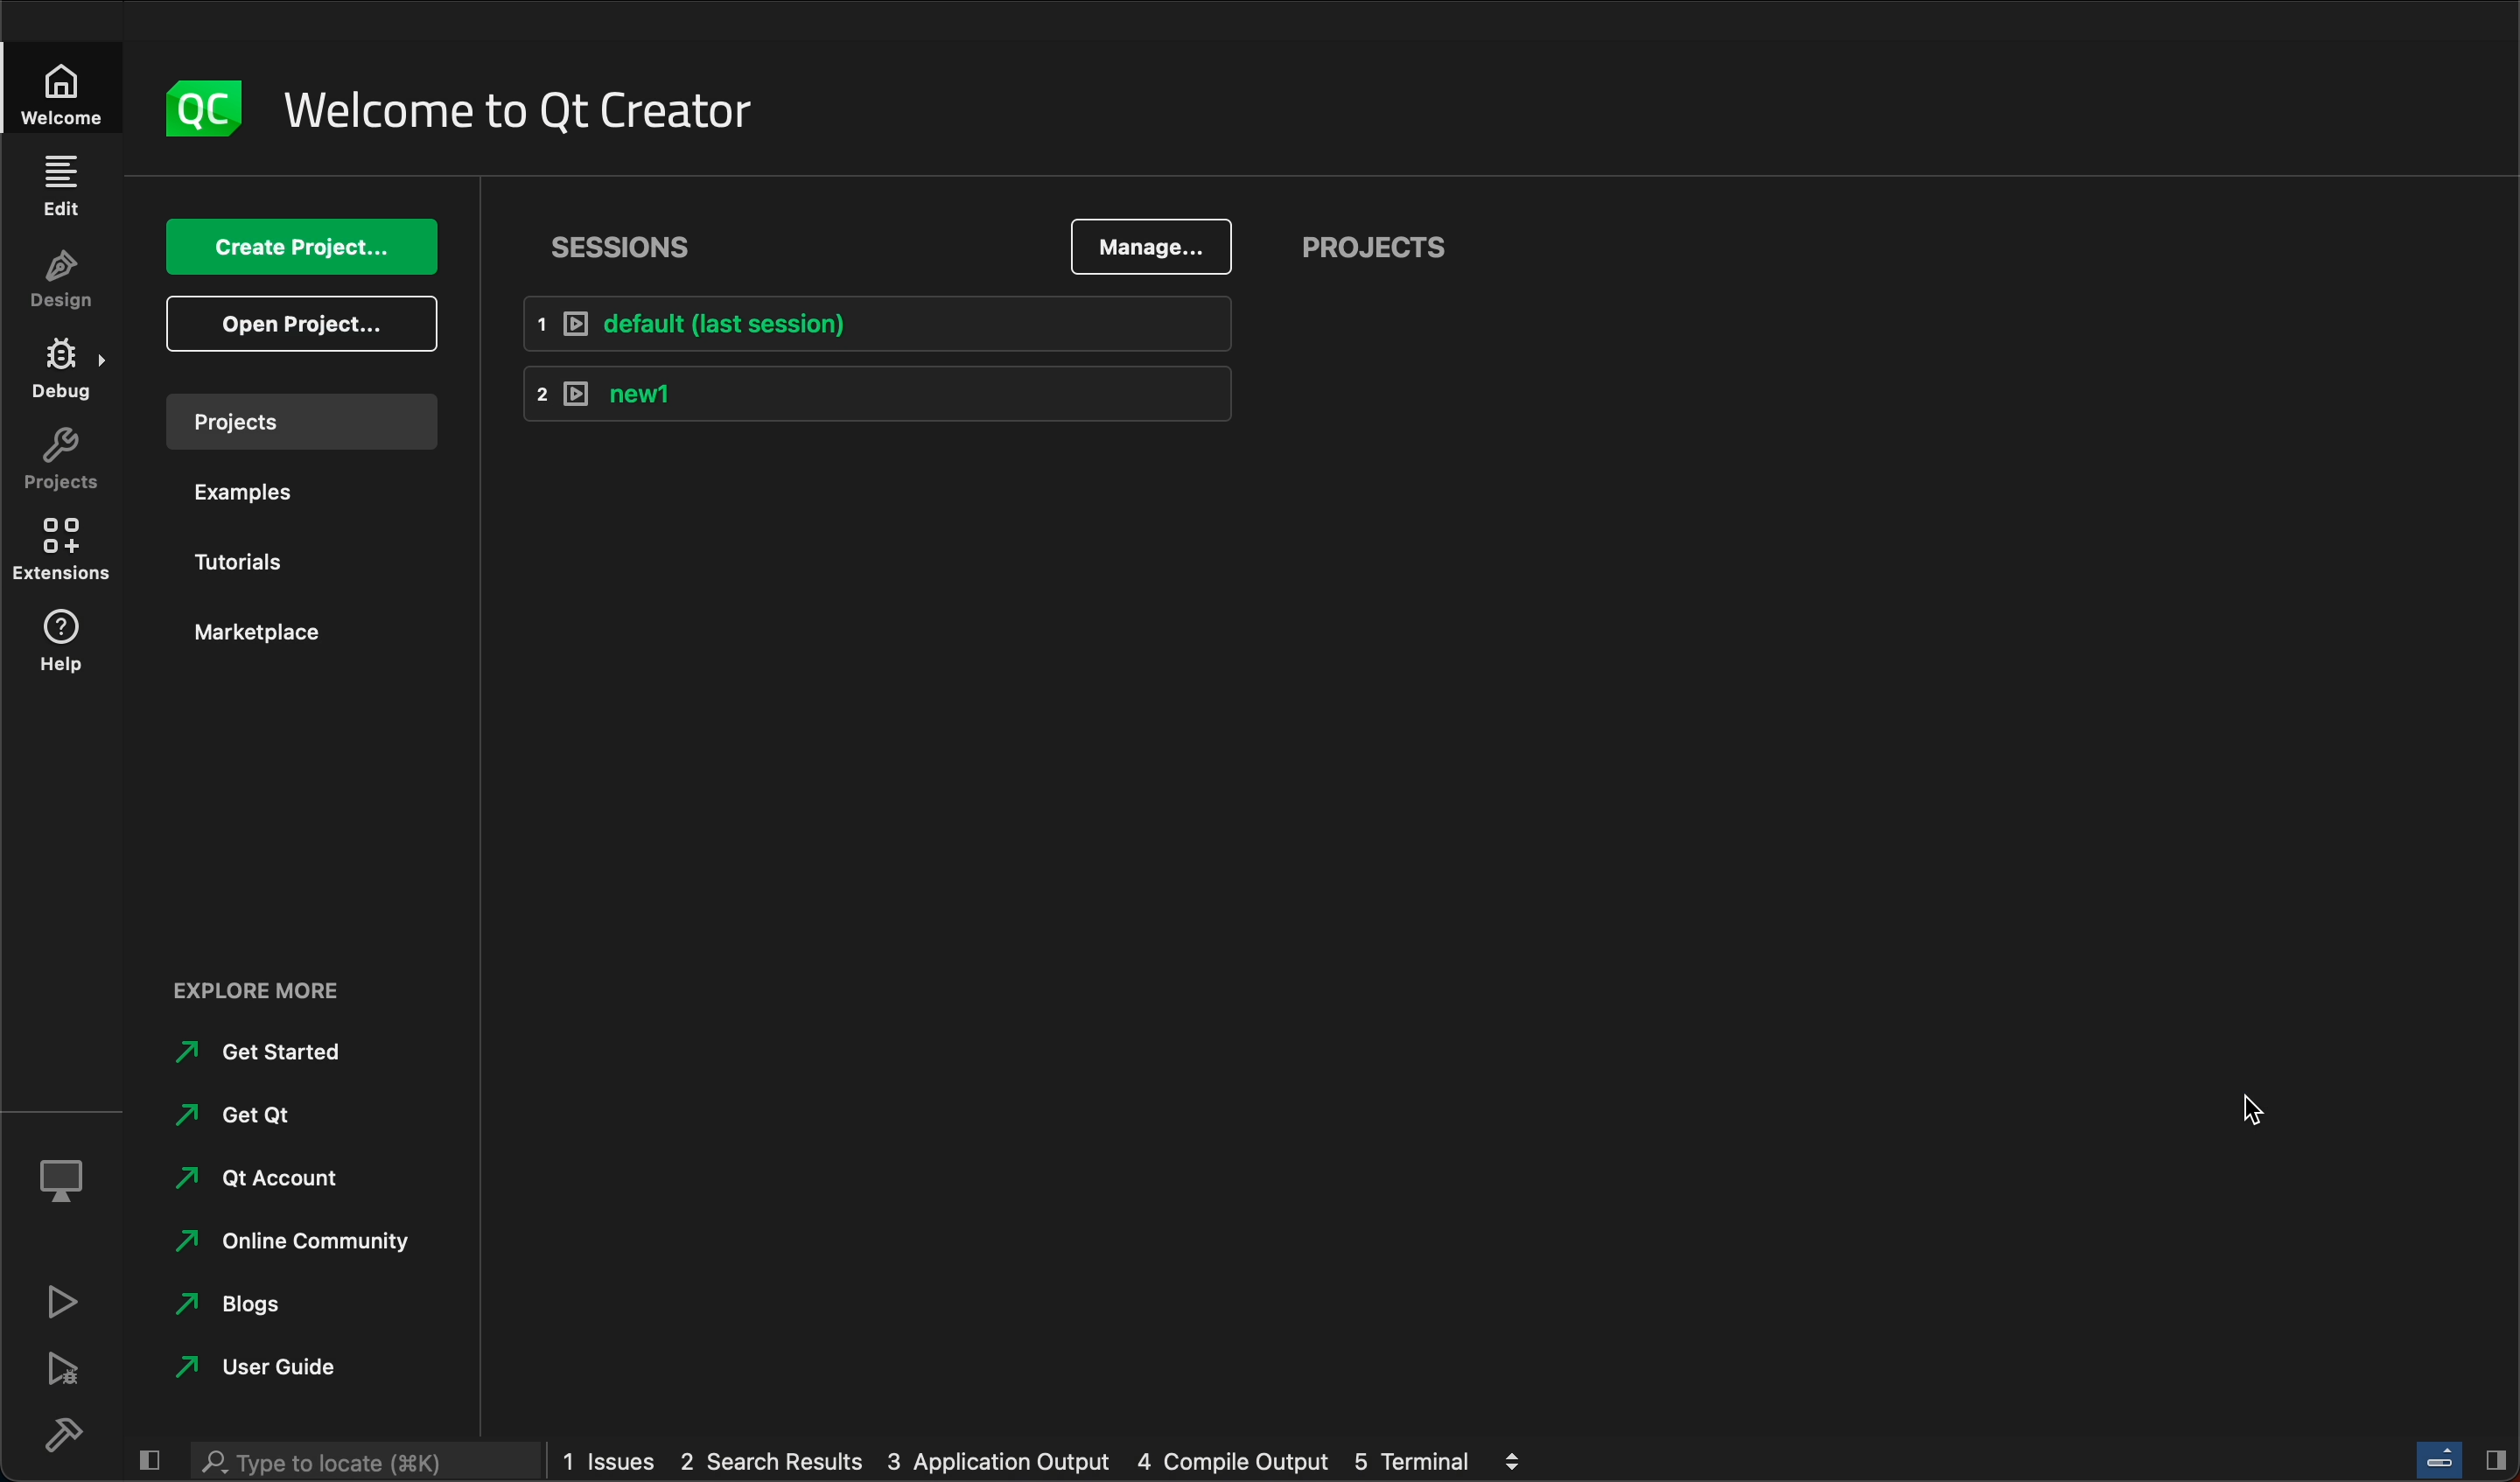 The height and width of the screenshot is (1482, 2520). What do you see at coordinates (207, 102) in the screenshot?
I see `logo` at bounding box center [207, 102].